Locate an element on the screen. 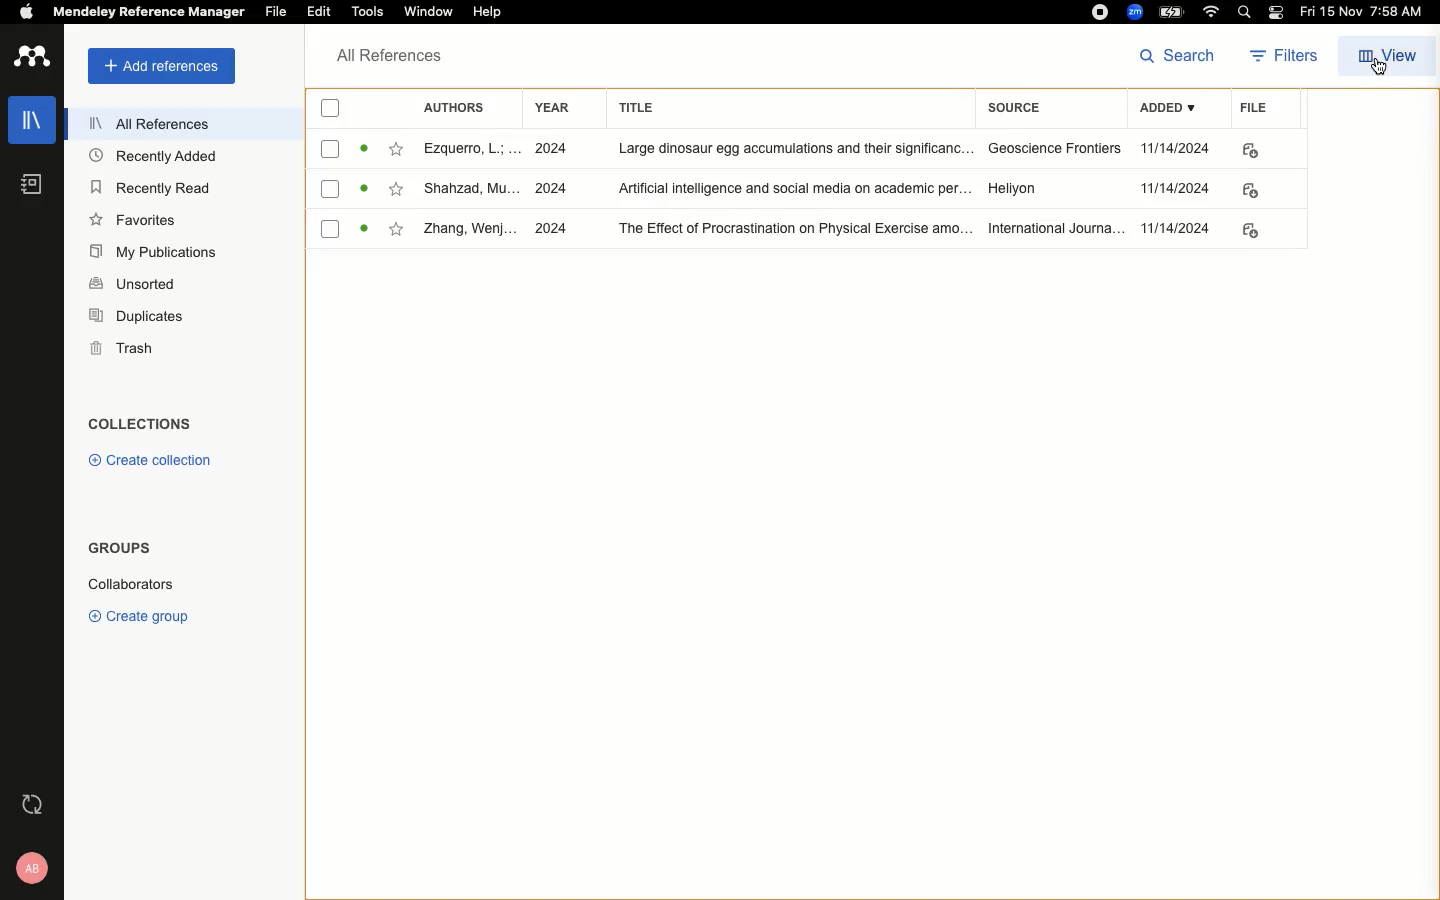 The image size is (1440, 900). Filters is located at coordinates (1278, 57).